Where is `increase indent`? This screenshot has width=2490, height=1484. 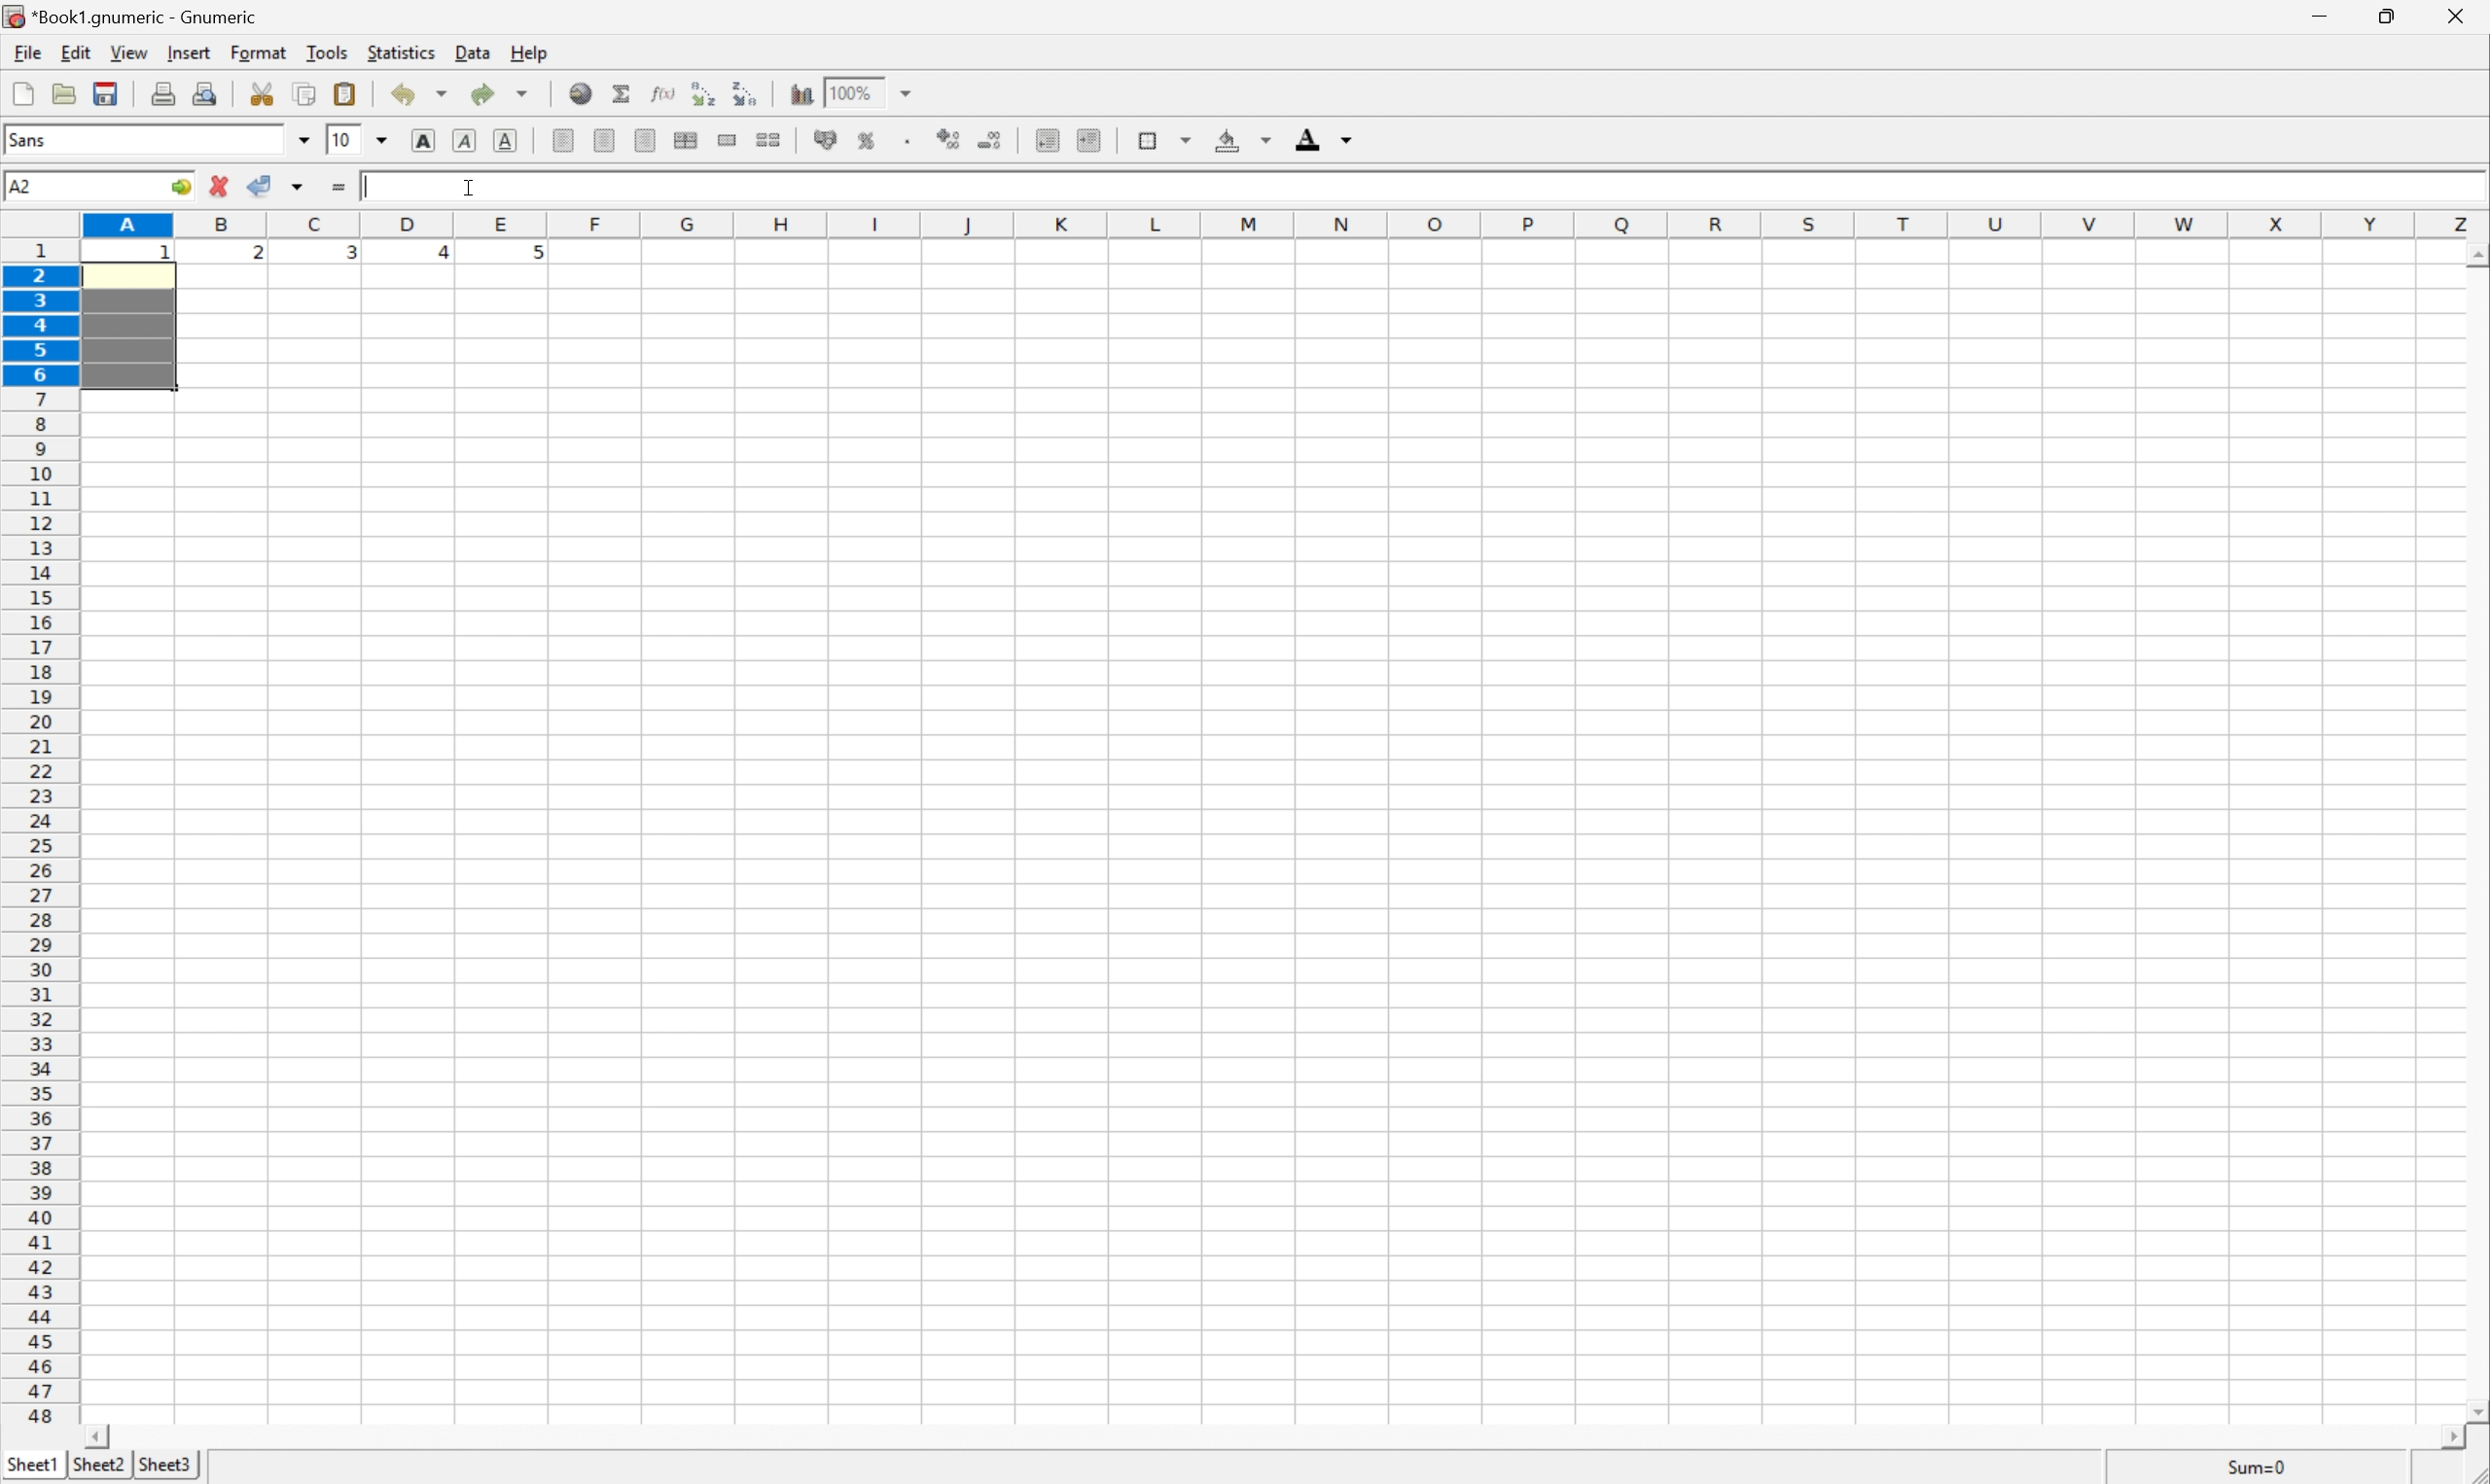 increase indent is located at coordinates (1086, 140).